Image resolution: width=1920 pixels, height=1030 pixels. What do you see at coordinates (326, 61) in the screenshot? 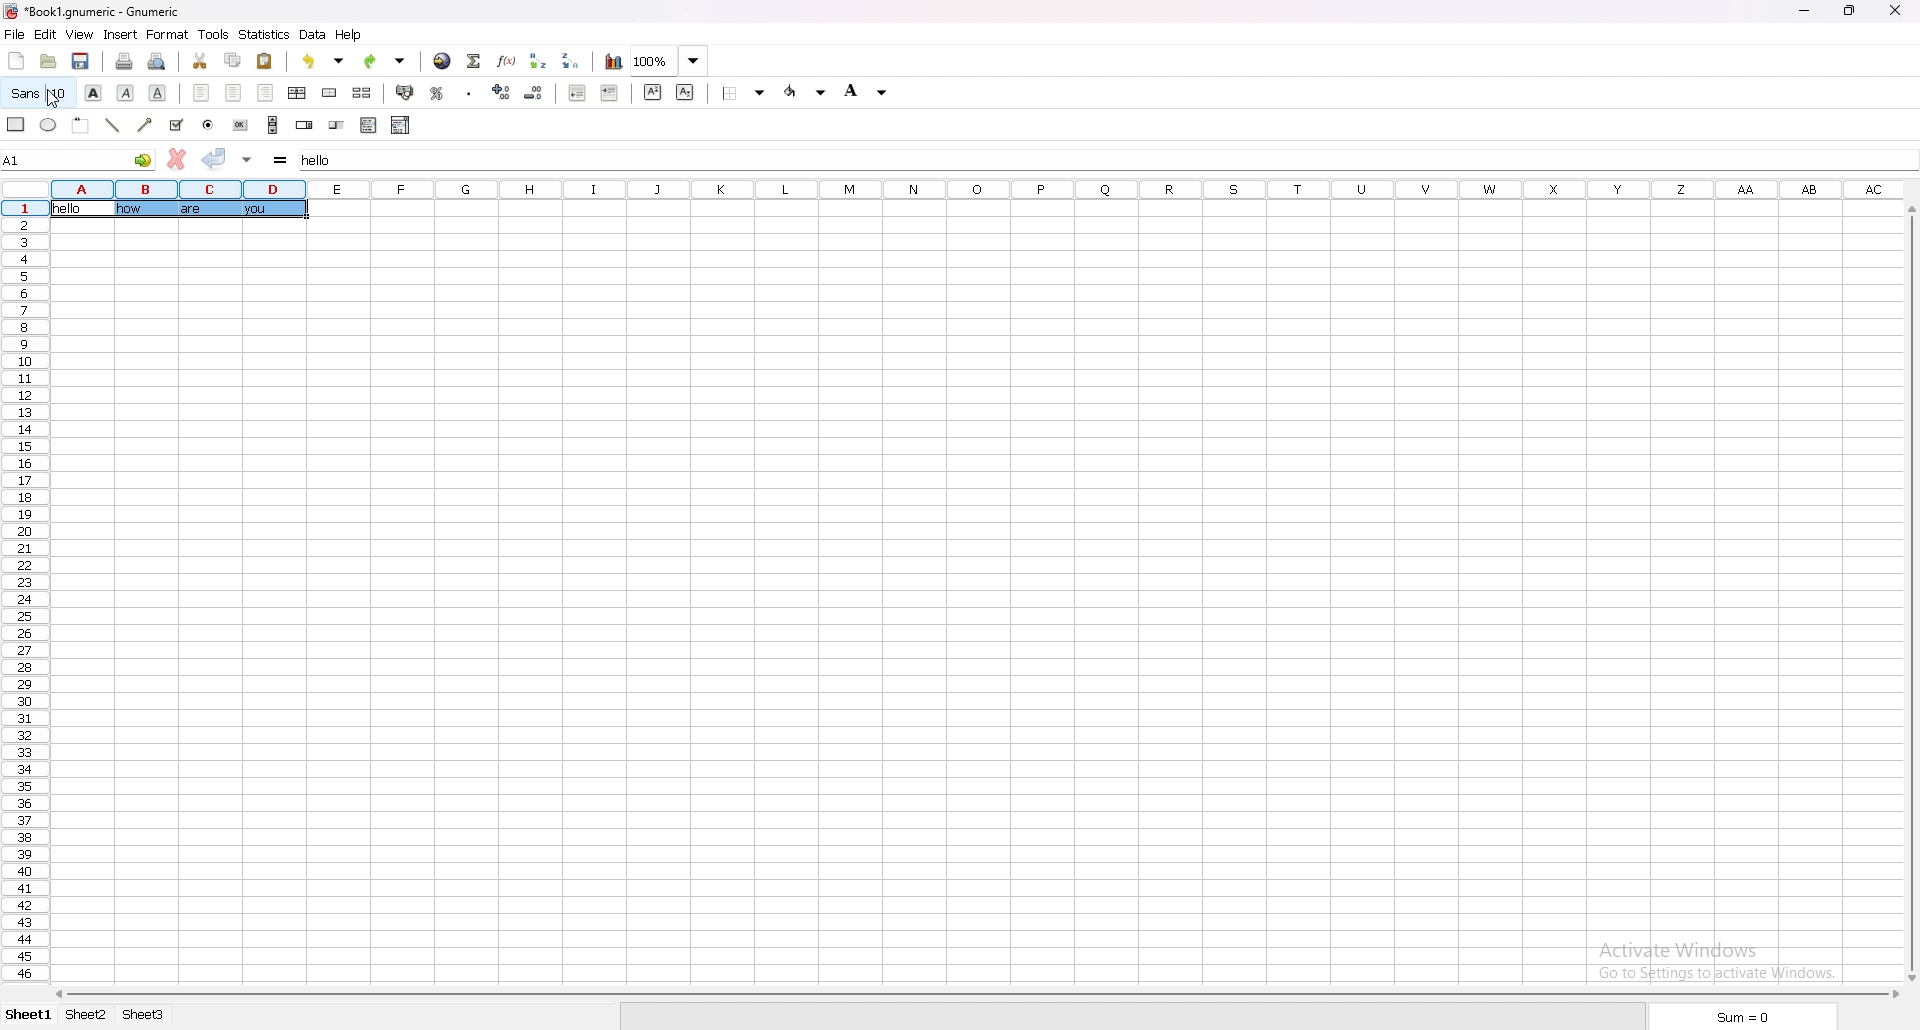
I see `undo` at bounding box center [326, 61].